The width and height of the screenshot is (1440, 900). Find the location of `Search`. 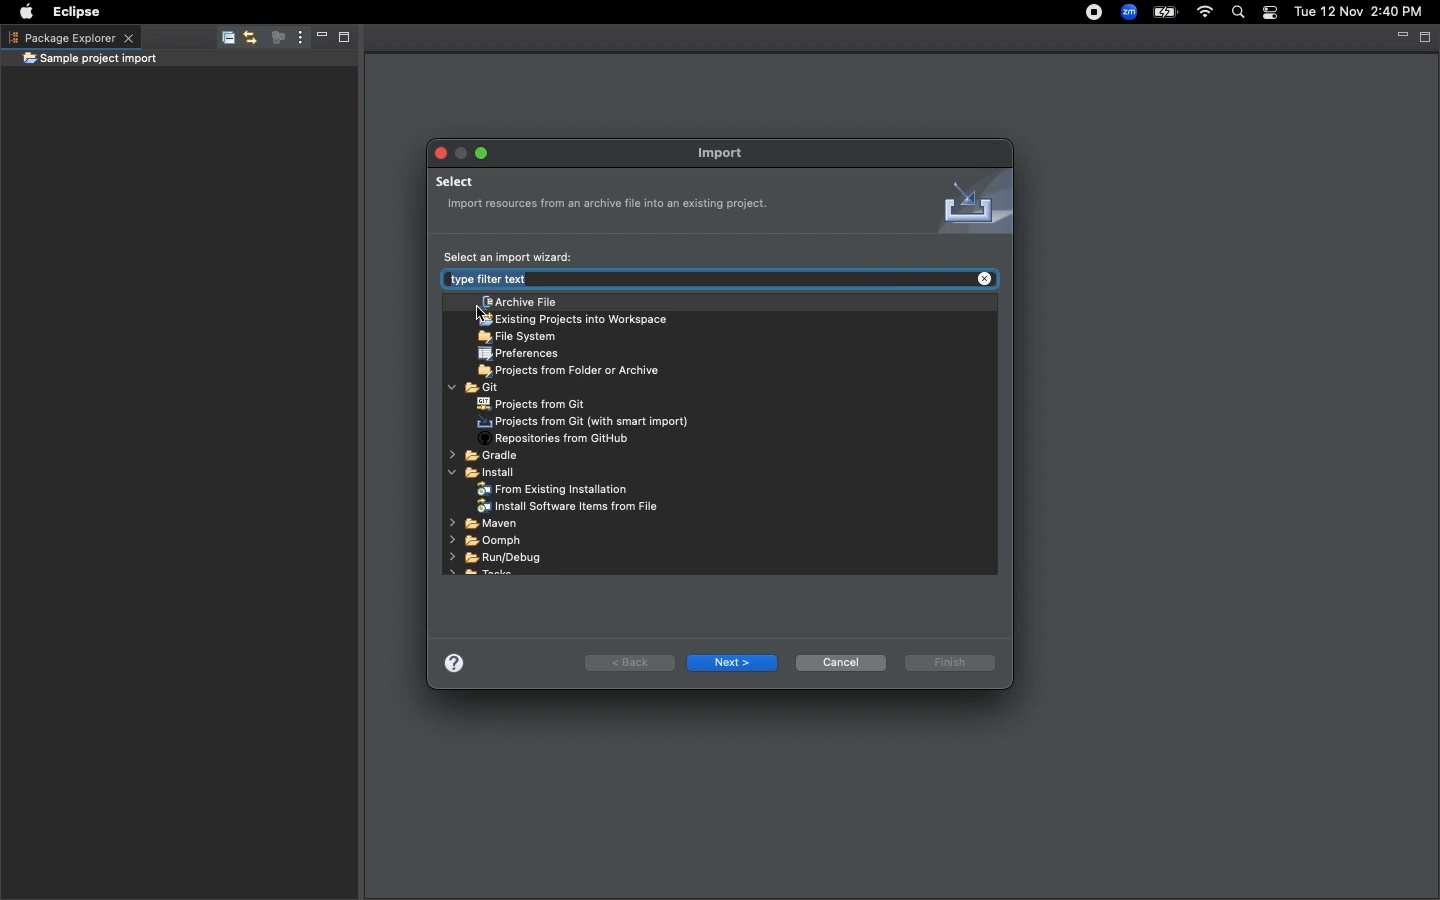

Search is located at coordinates (1236, 13).